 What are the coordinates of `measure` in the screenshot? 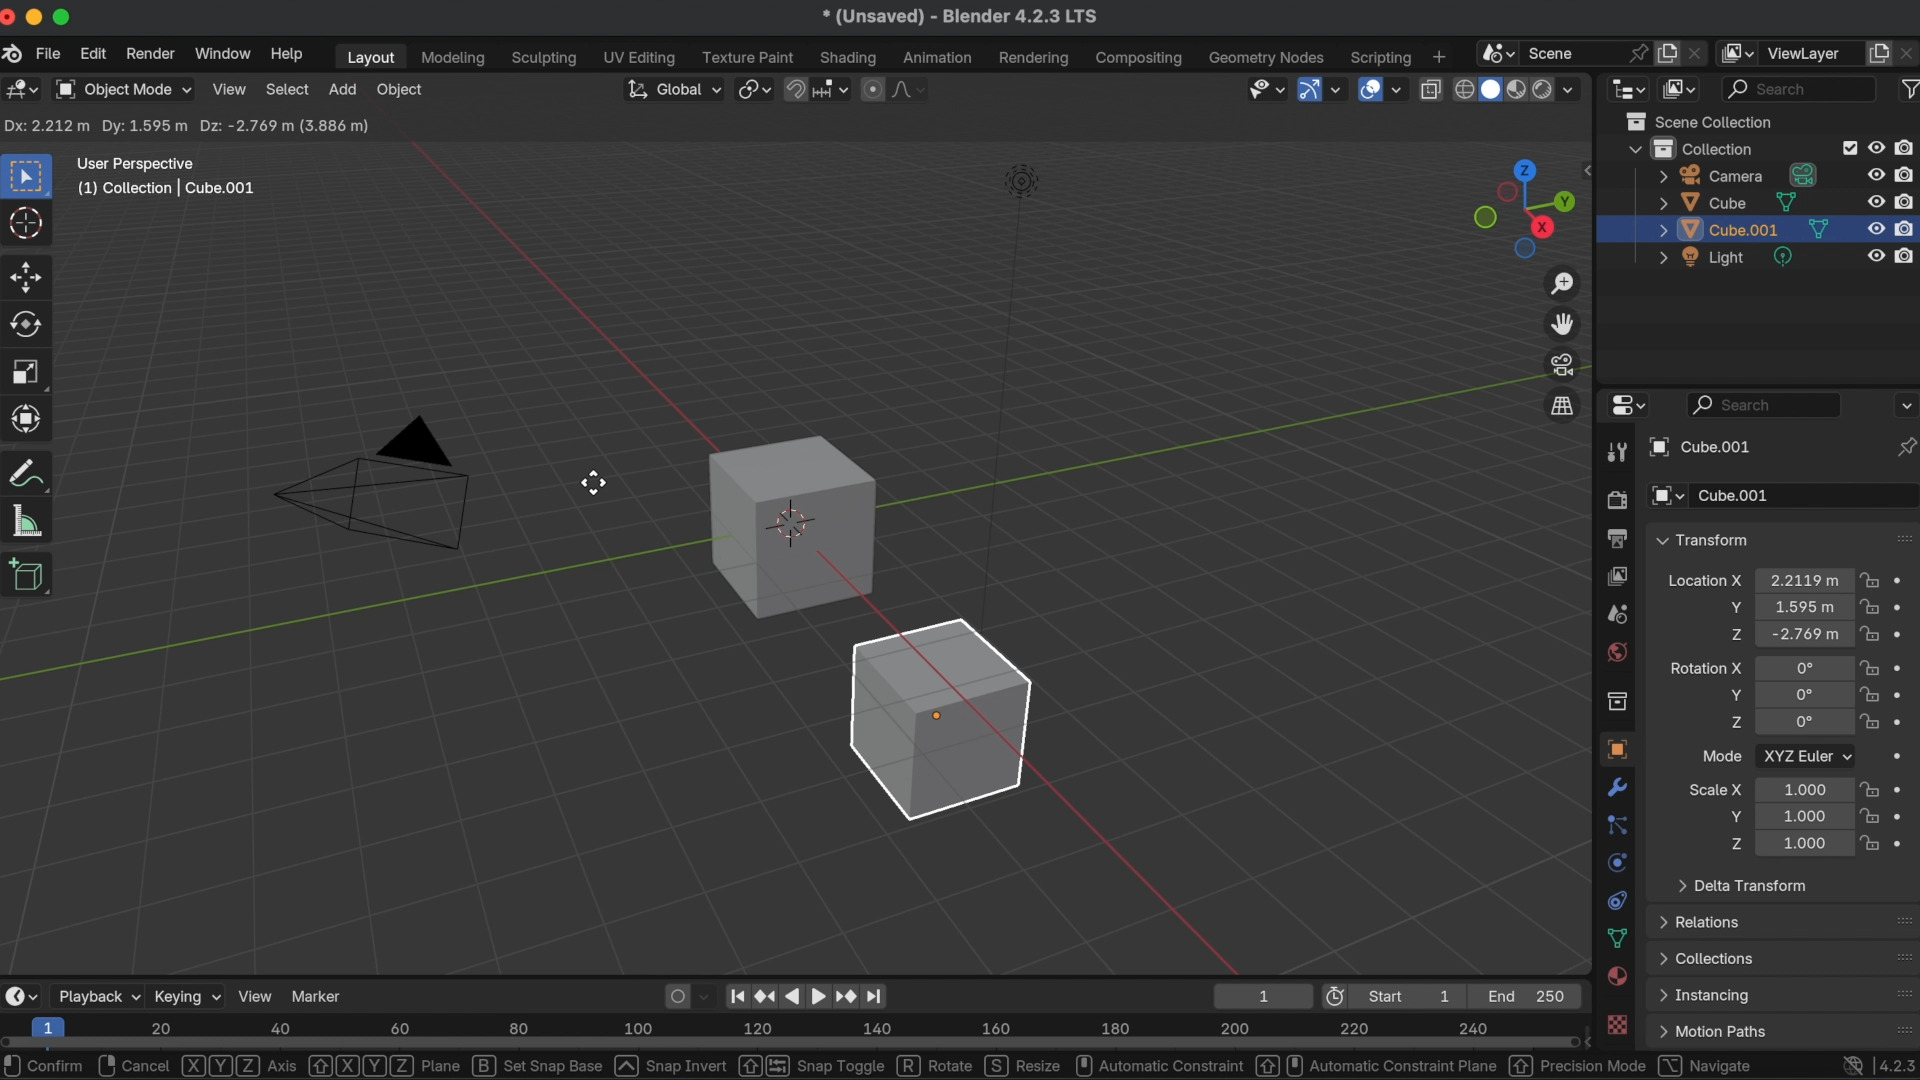 It's located at (28, 519).